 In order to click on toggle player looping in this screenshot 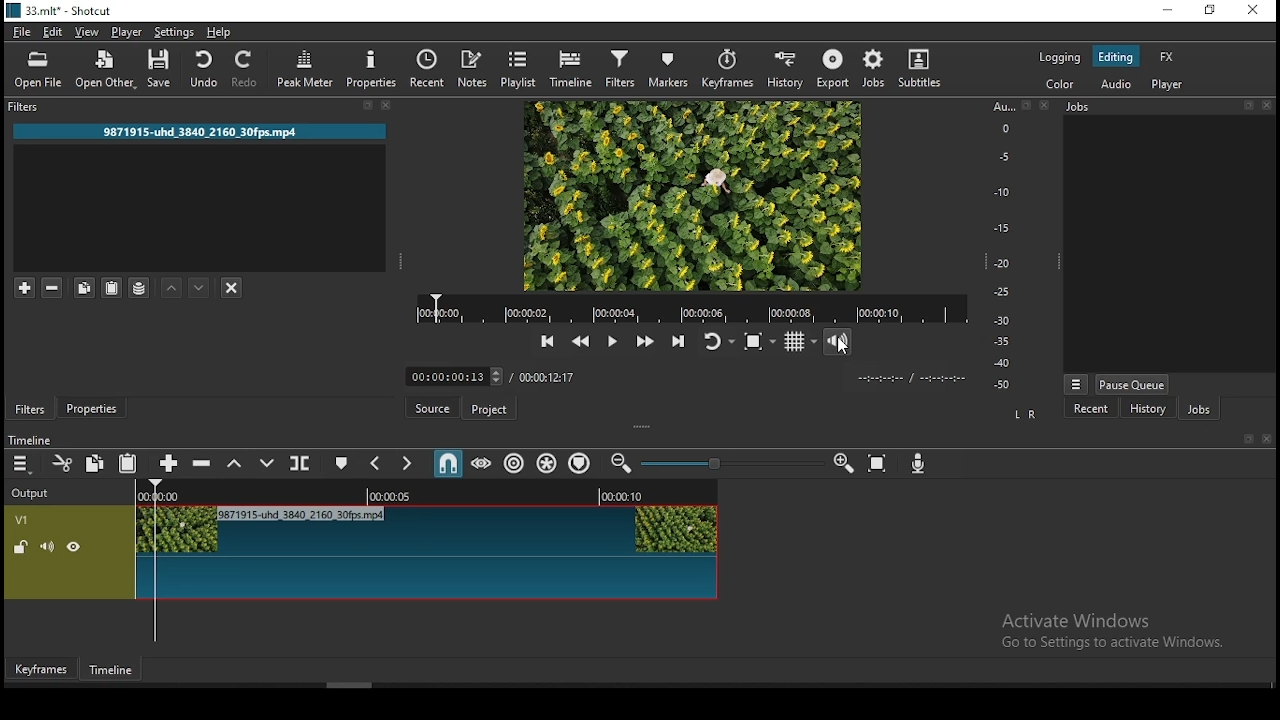, I will do `click(717, 342)`.